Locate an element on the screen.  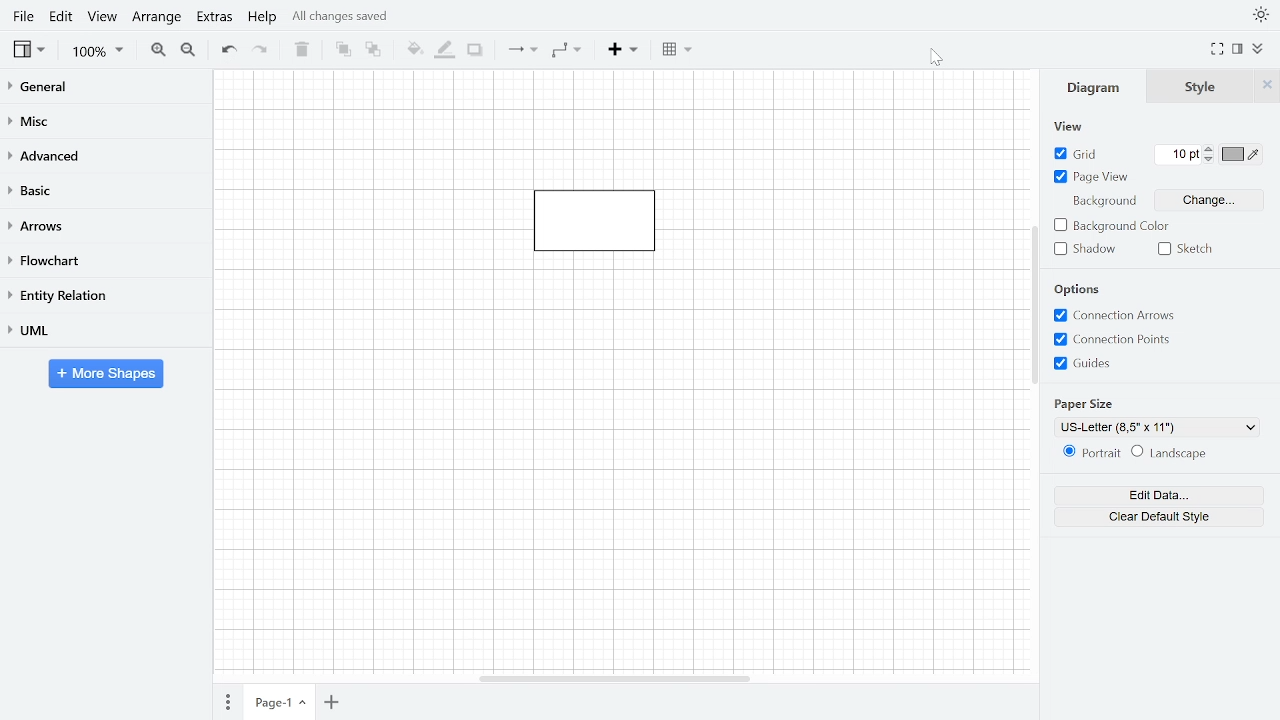
Sketch is located at coordinates (1189, 251).